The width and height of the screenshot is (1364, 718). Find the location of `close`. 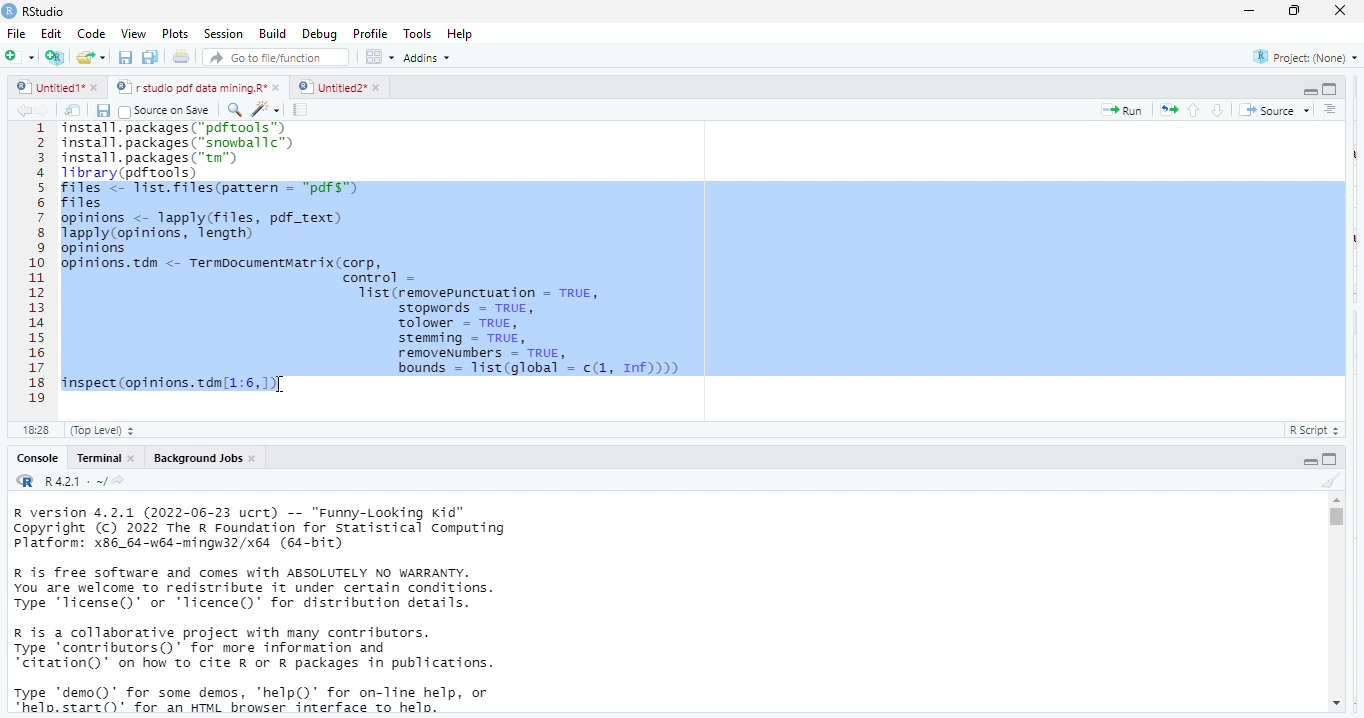

close is located at coordinates (278, 88).